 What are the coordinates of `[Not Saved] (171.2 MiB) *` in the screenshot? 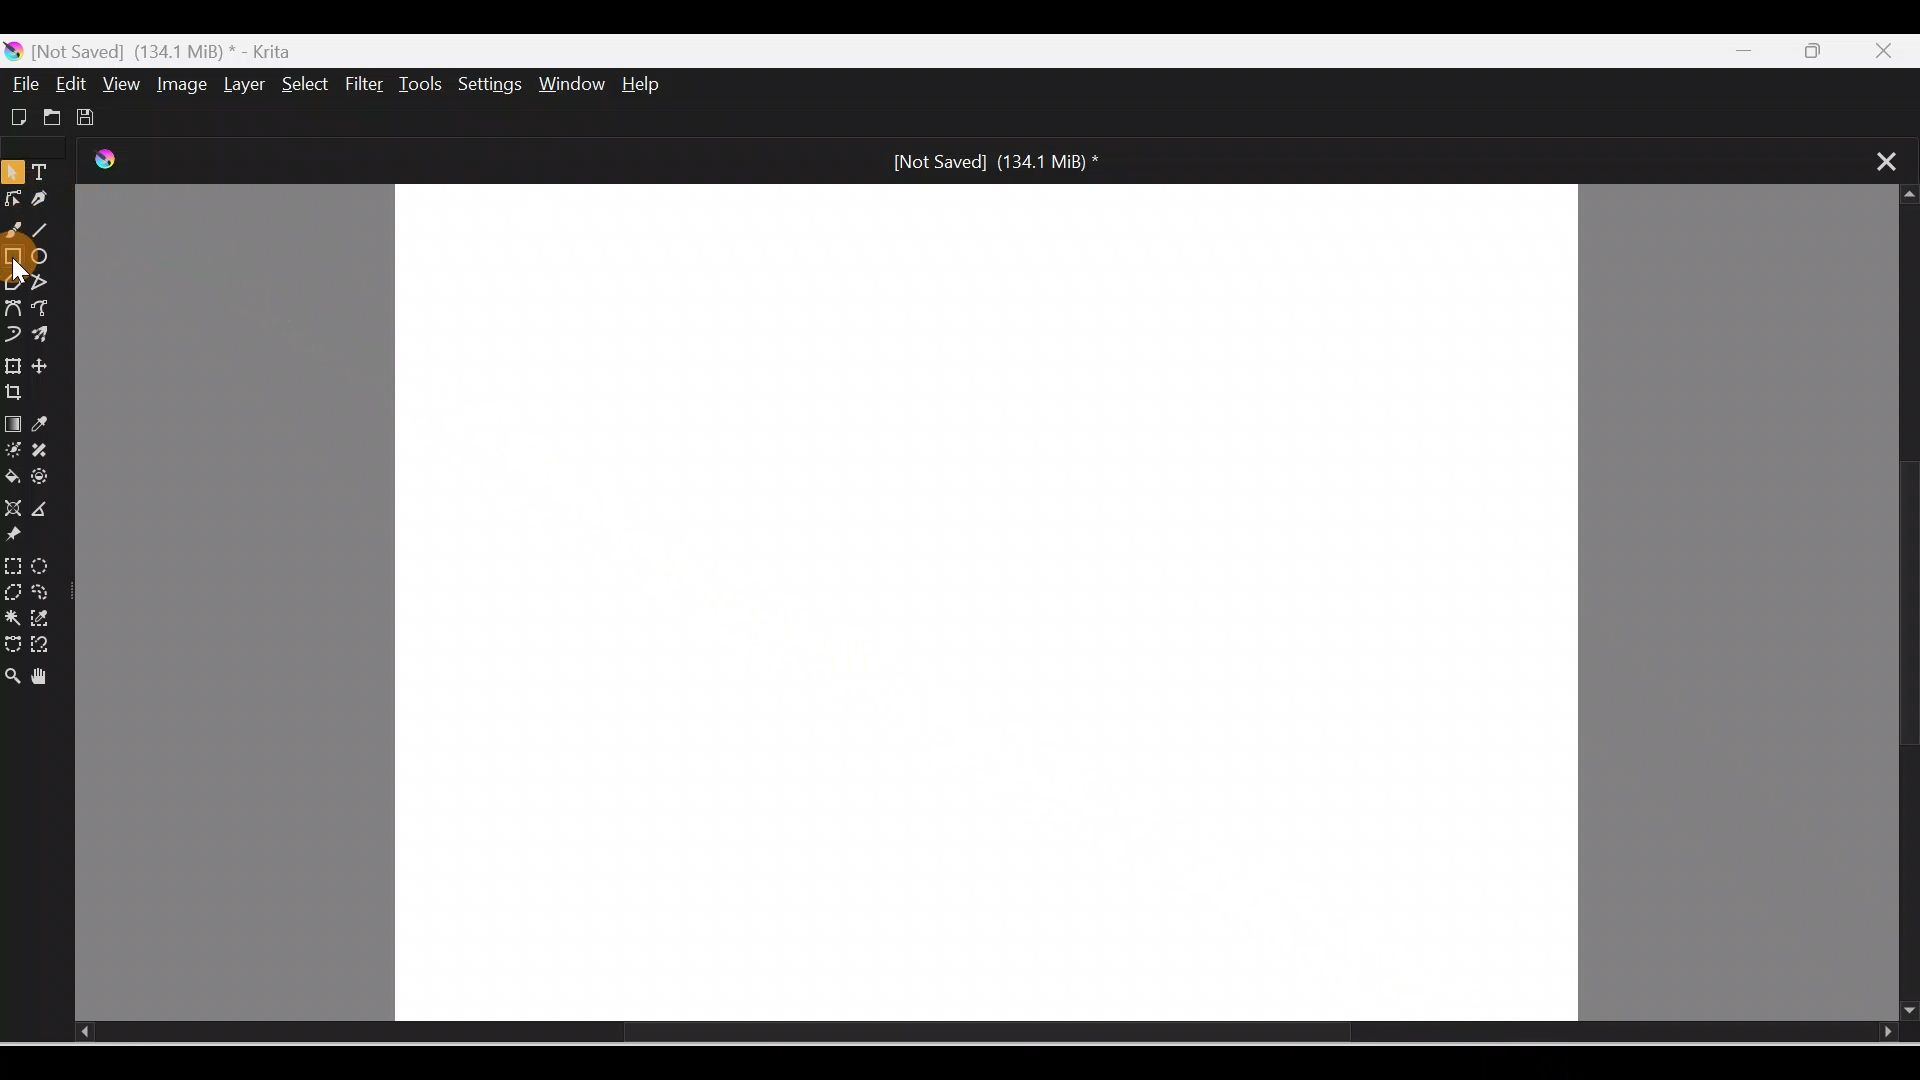 It's located at (990, 160).